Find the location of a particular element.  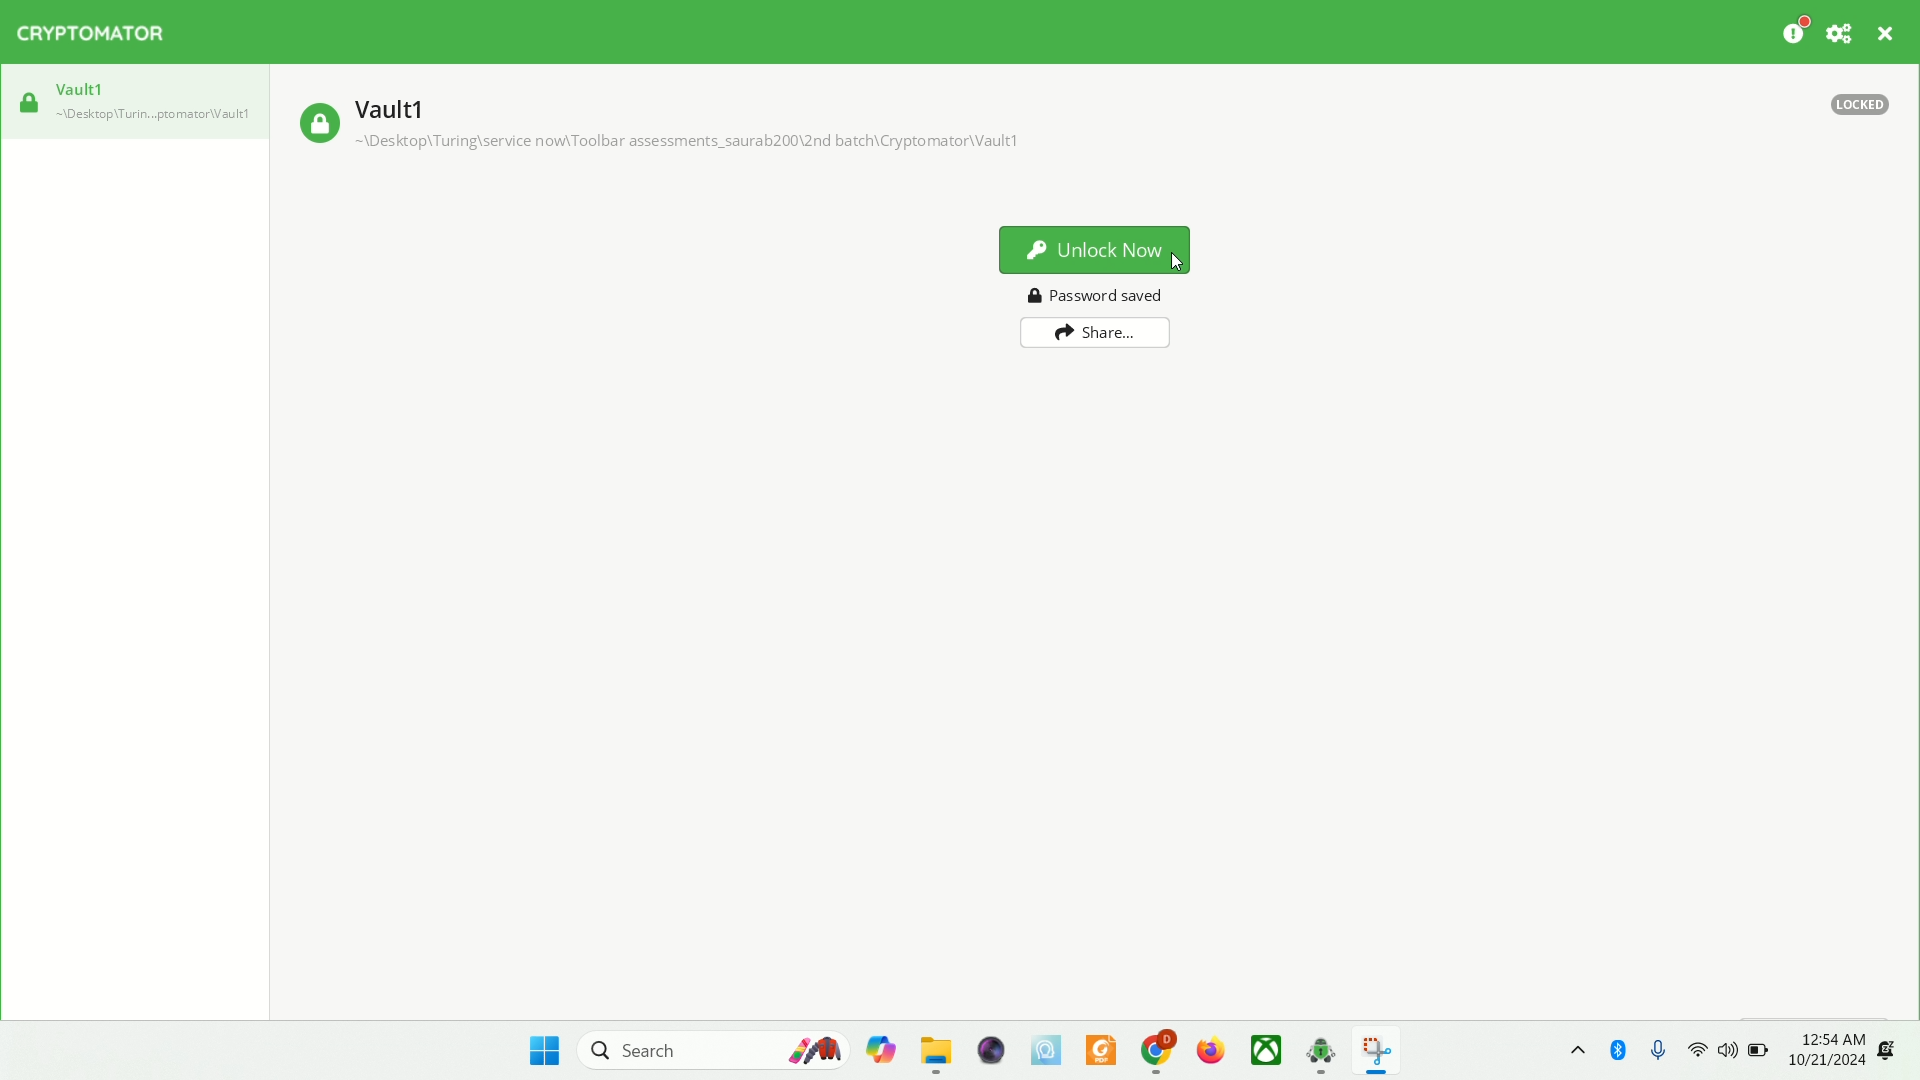

unlock now is located at coordinates (1093, 248).